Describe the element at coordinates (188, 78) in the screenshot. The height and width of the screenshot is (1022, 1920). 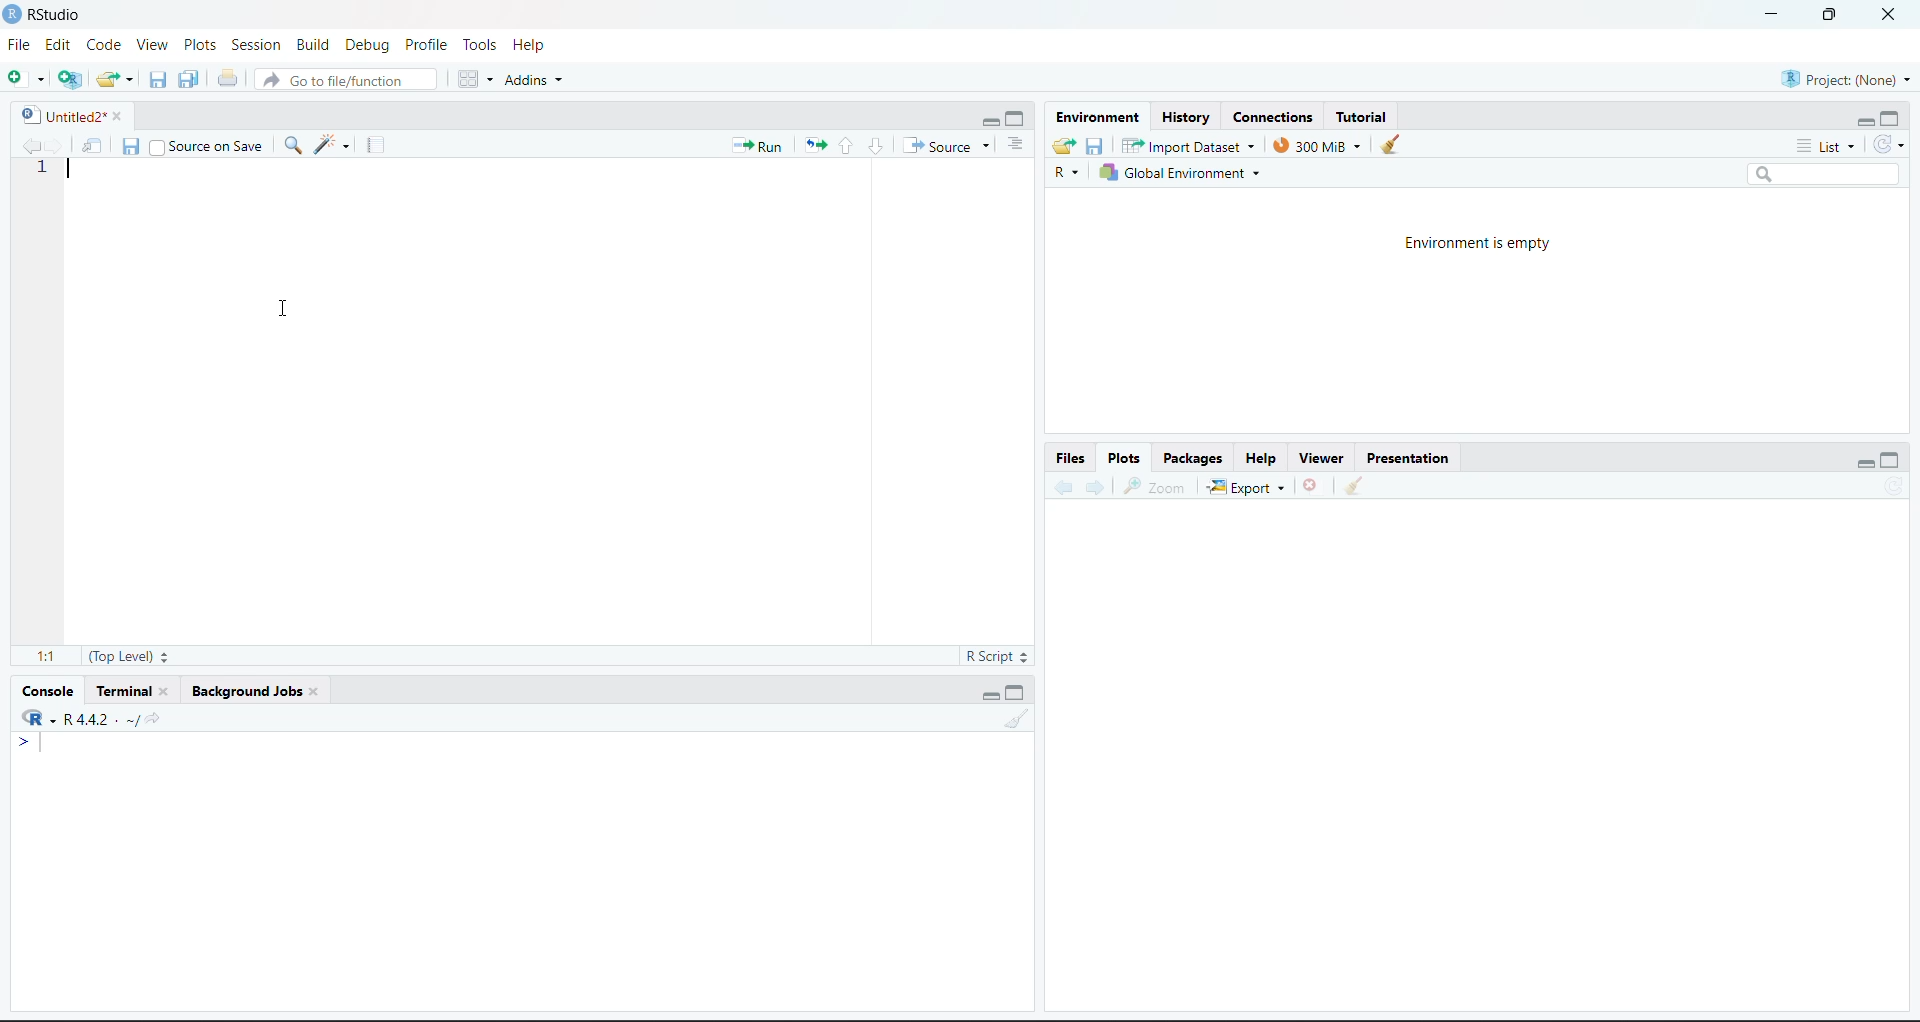
I see `save all open documents` at that location.